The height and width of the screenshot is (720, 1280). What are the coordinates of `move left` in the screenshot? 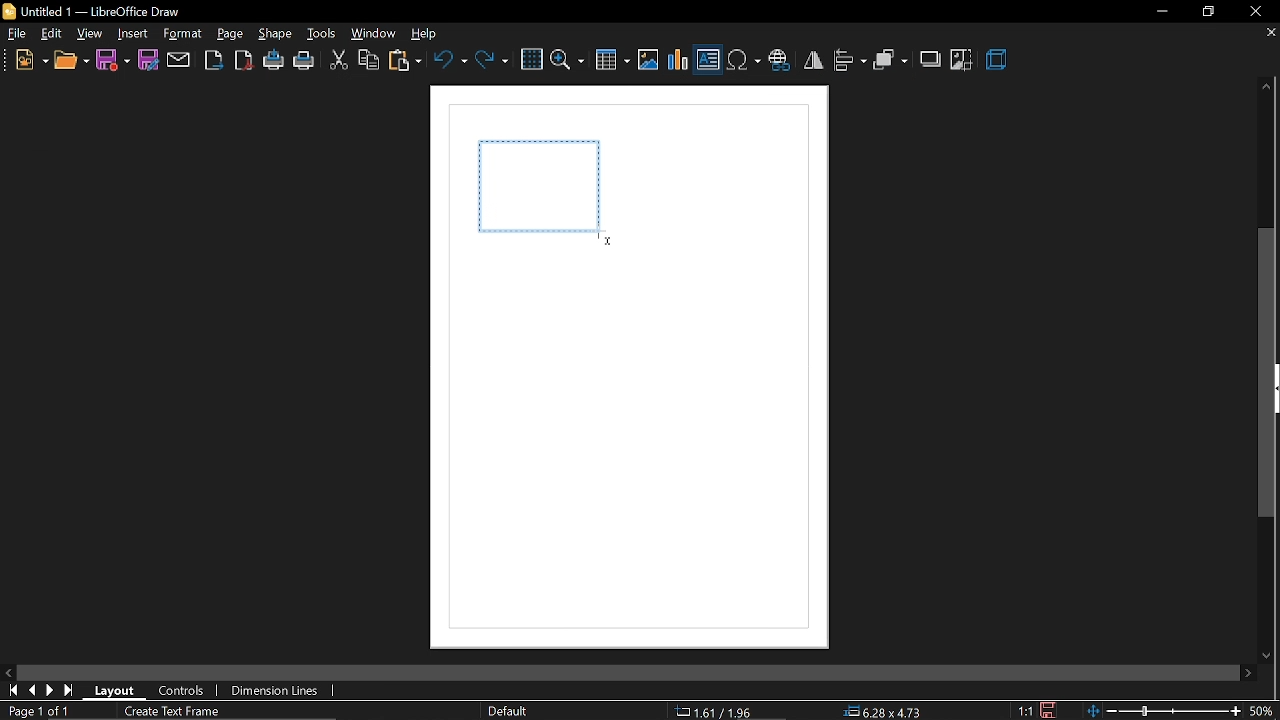 It's located at (10, 673).